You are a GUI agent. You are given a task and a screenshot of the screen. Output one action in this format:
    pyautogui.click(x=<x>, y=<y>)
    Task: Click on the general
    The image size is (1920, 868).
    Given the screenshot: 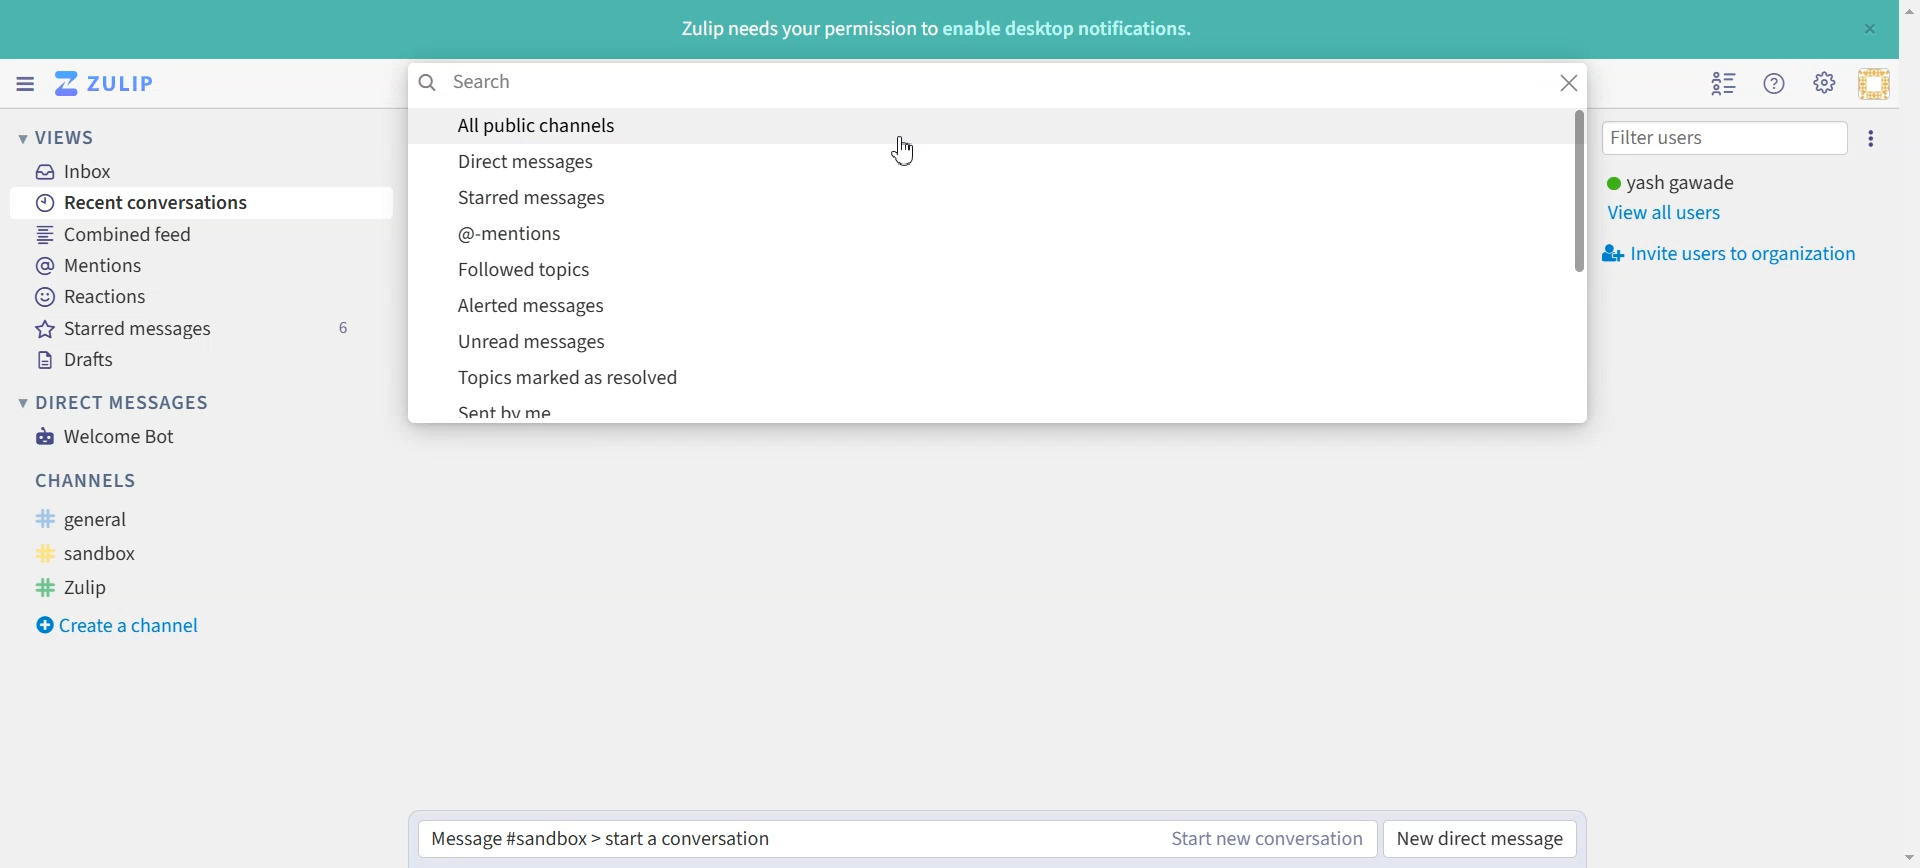 What is the action you would take?
    pyautogui.click(x=125, y=518)
    